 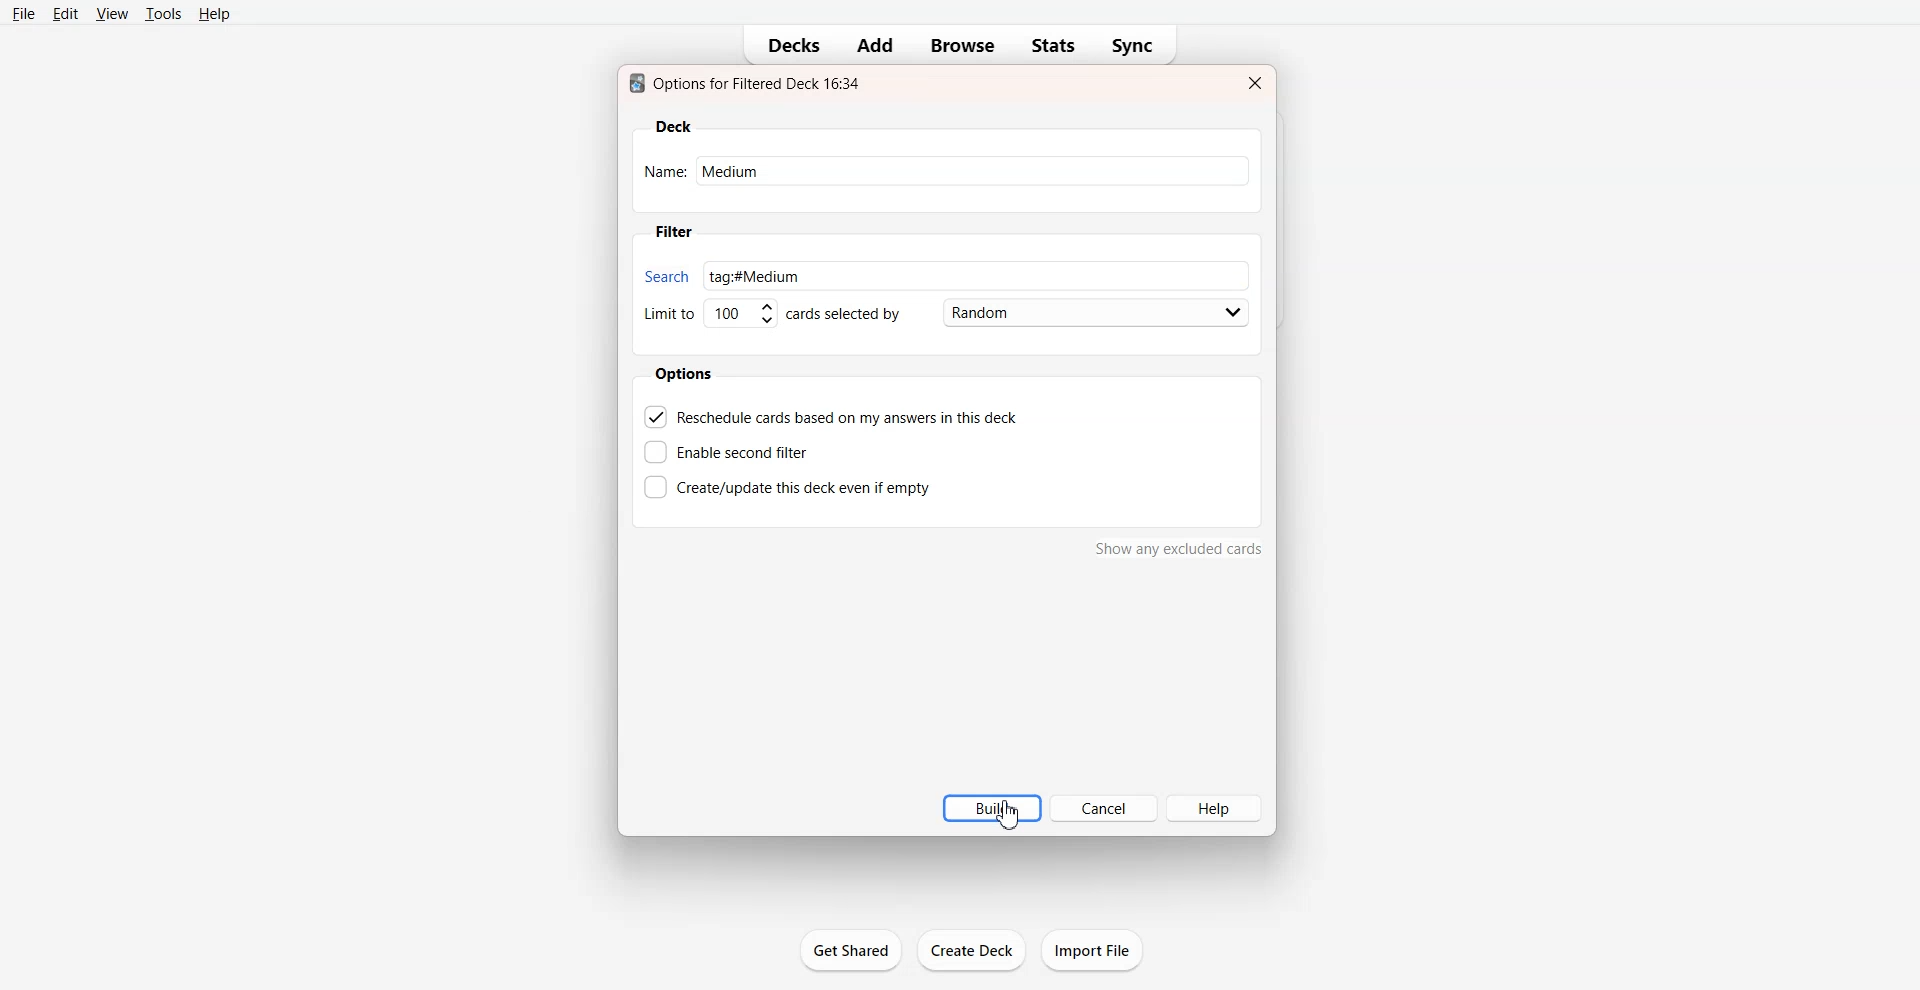 I want to click on Help, so click(x=216, y=14).